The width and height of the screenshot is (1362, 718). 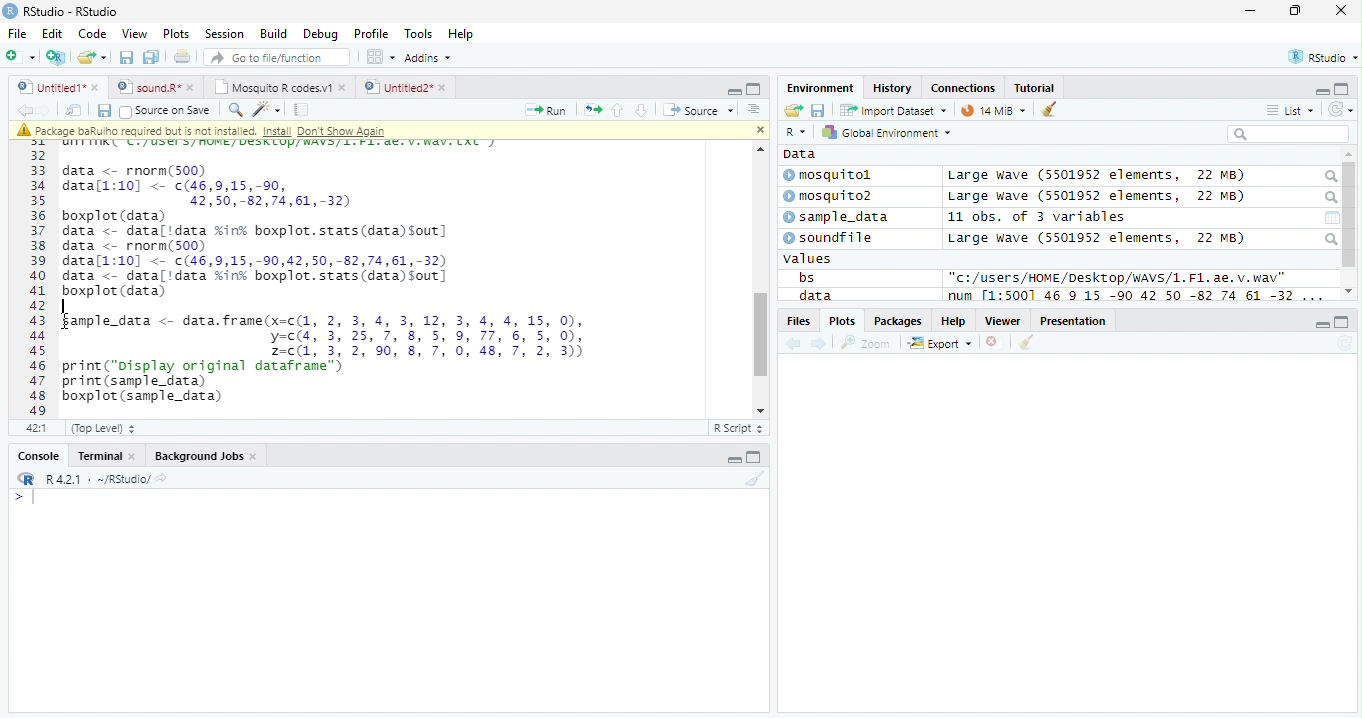 I want to click on Create a project, so click(x=58, y=57).